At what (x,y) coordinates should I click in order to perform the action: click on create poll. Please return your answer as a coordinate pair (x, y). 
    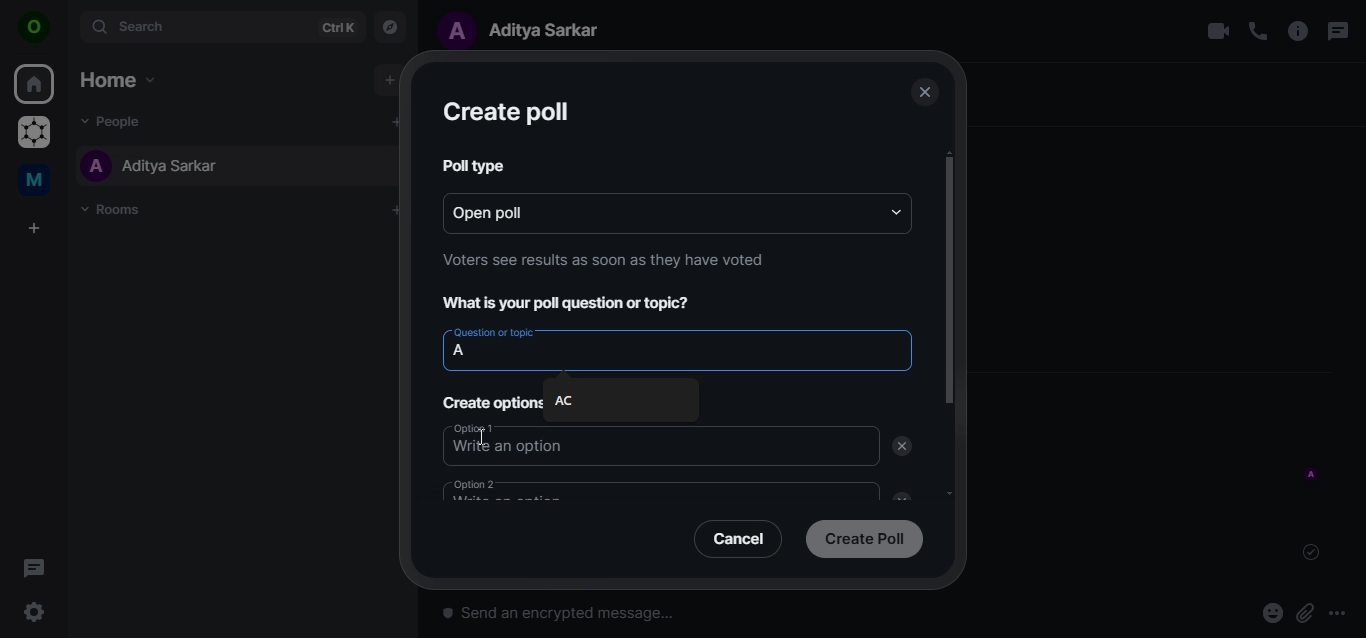
    Looking at the image, I should click on (505, 113).